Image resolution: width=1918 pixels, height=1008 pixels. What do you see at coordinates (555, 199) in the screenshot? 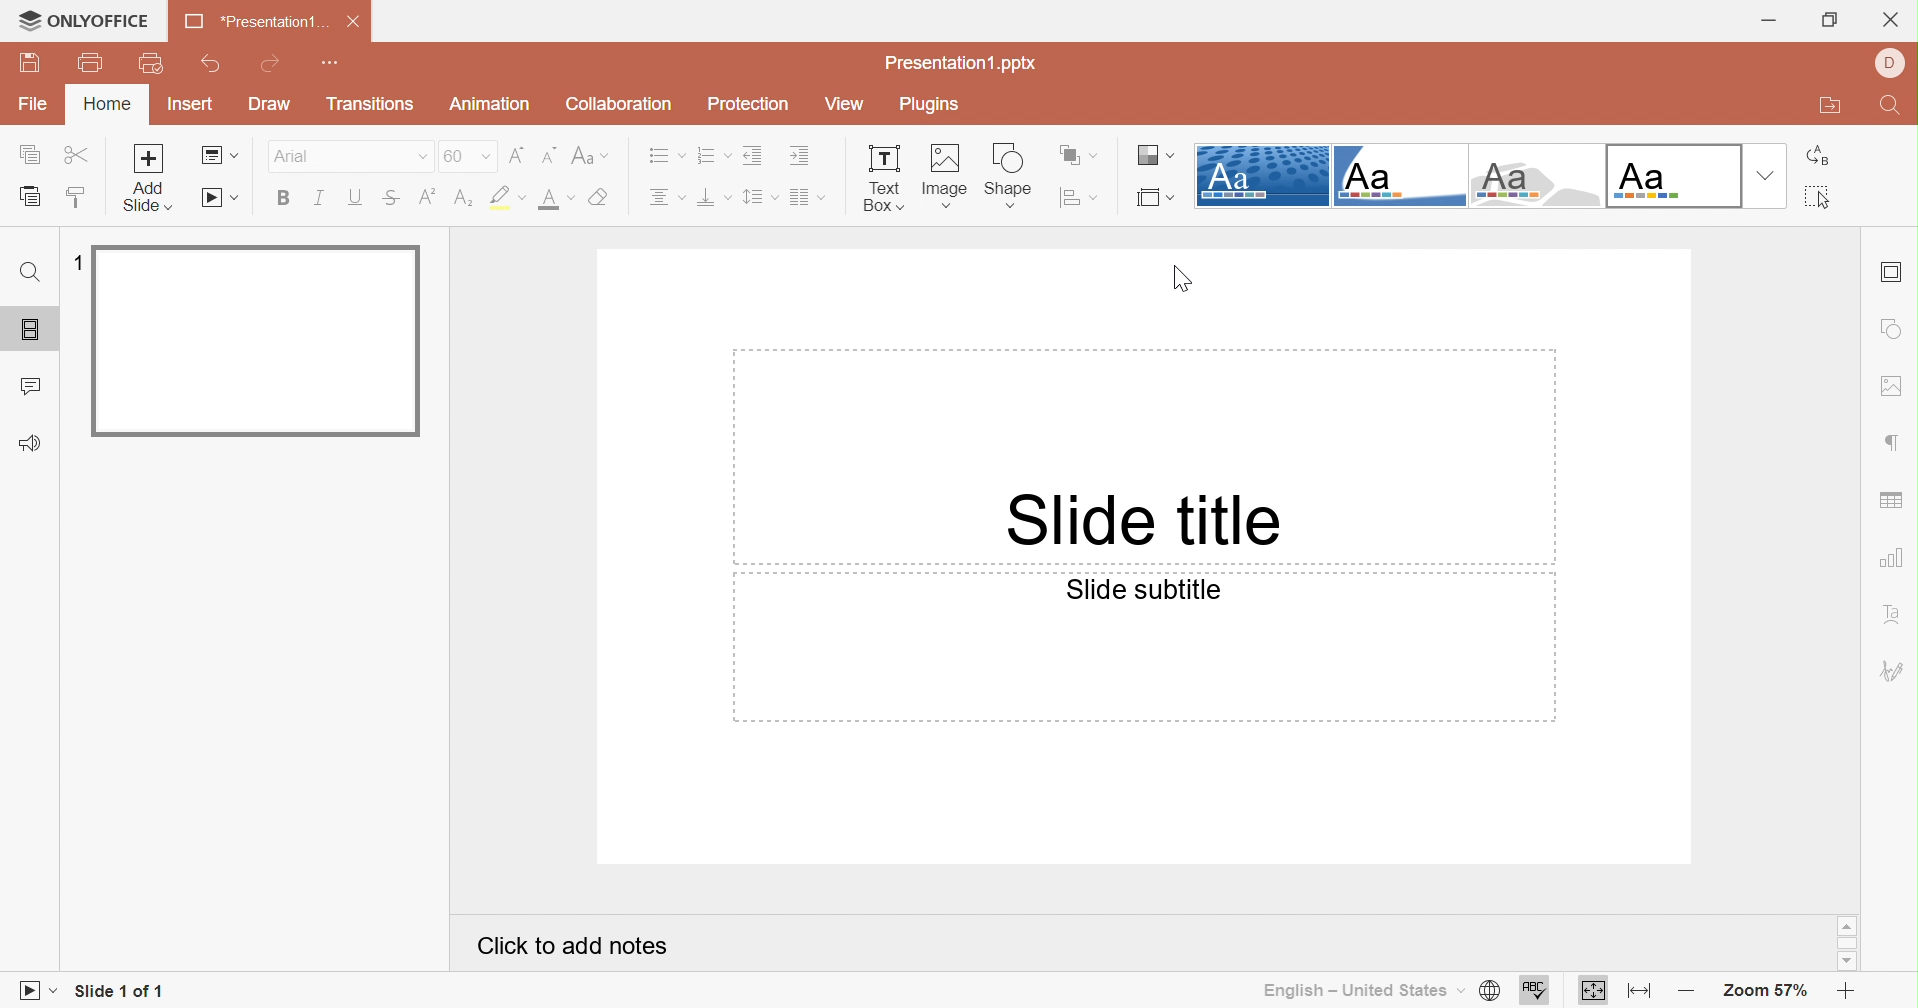
I see `Font color` at bounding box center [555, 199].